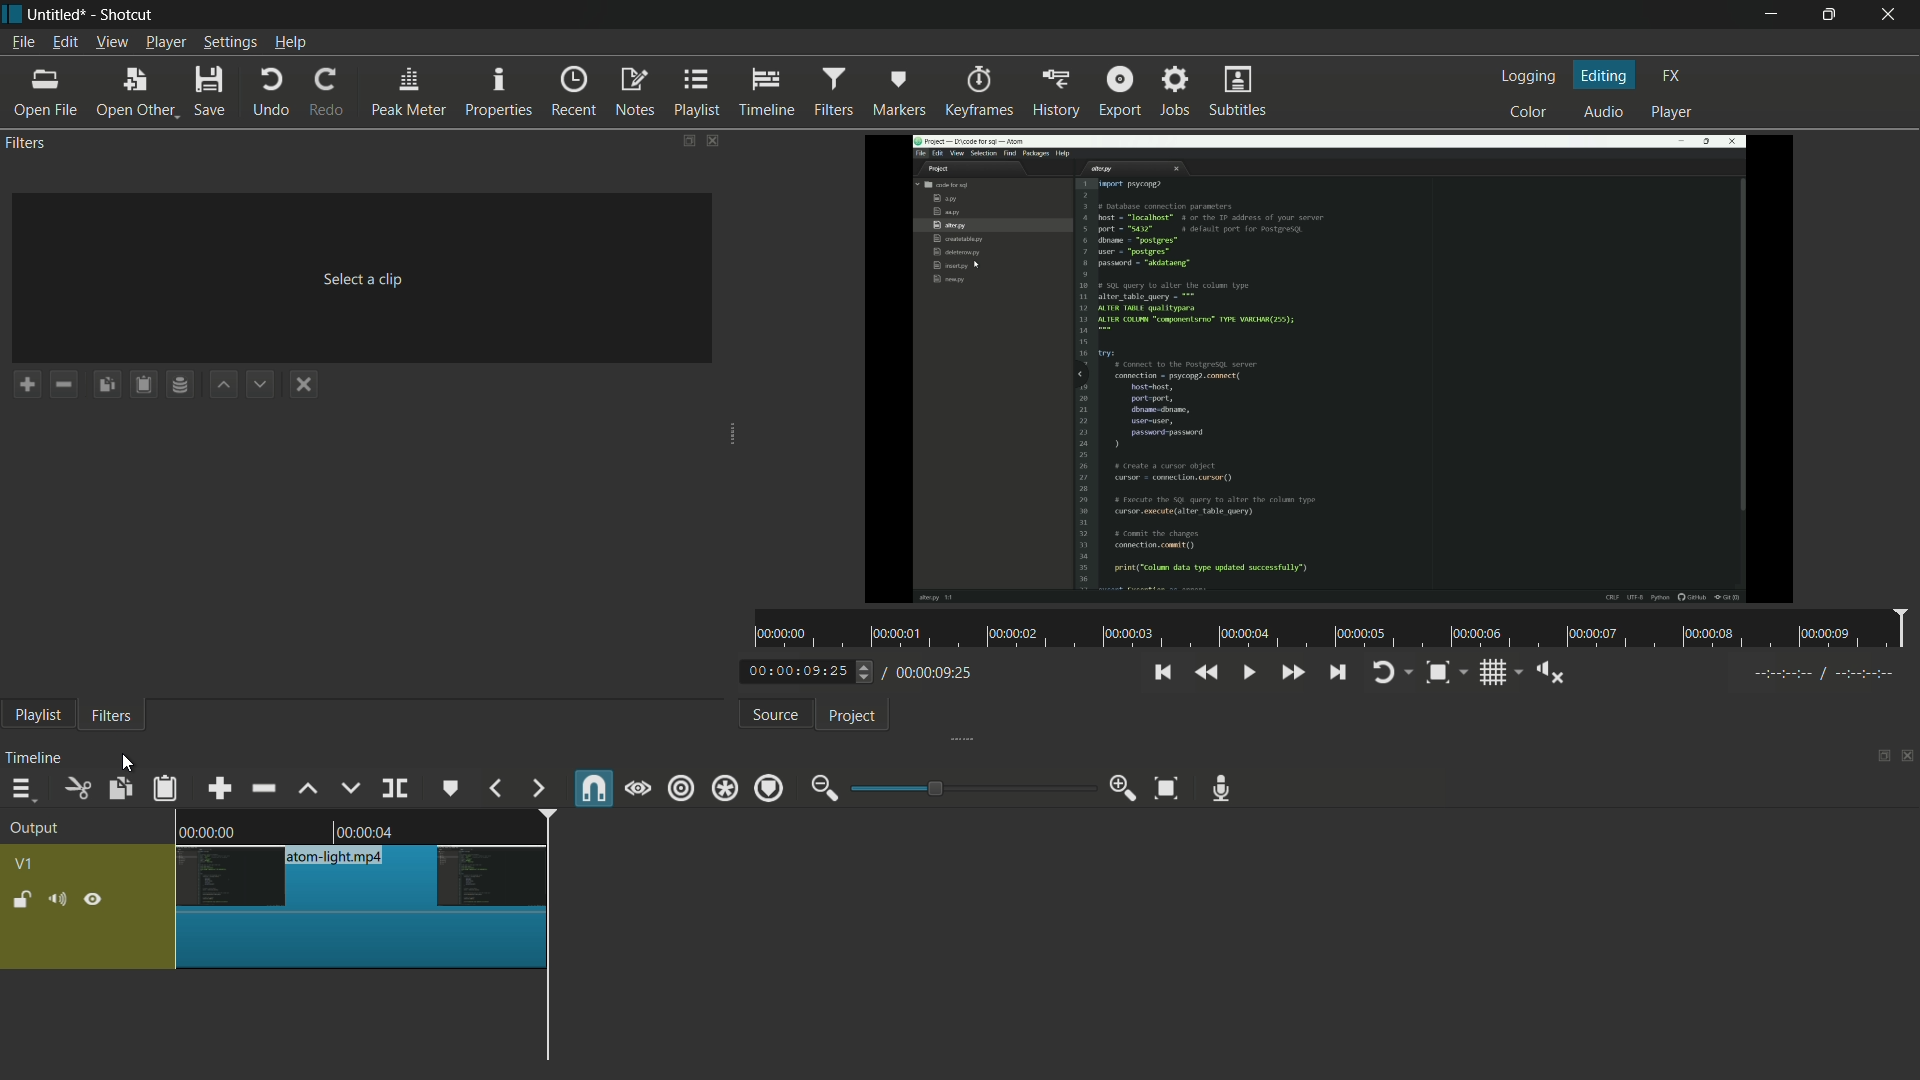 This screenshot has width=1920, height=1080. What do you see at coordinates (1291, 672) in the screenshot?
I see `quickly play forward` at bounding box center [1291, 672].